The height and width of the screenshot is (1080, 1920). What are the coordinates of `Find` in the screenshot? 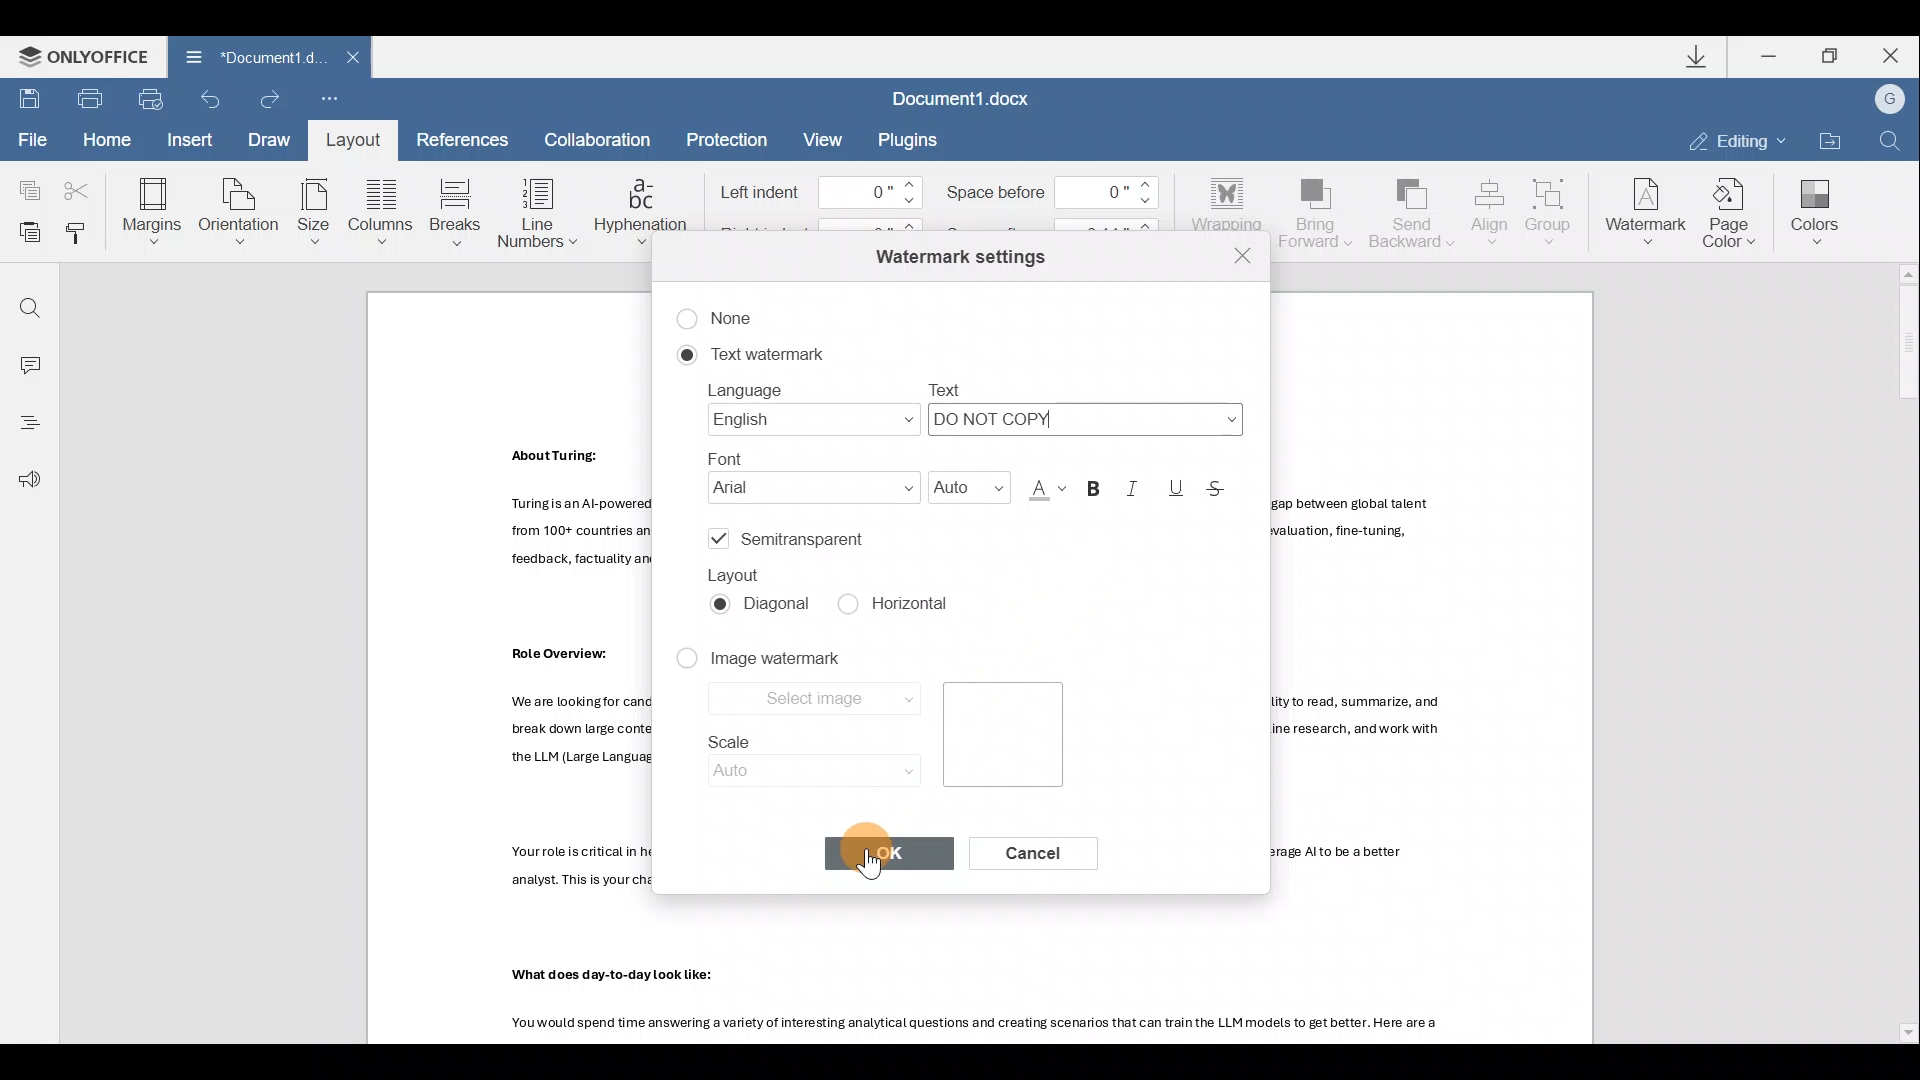 It's located at (28, 302).